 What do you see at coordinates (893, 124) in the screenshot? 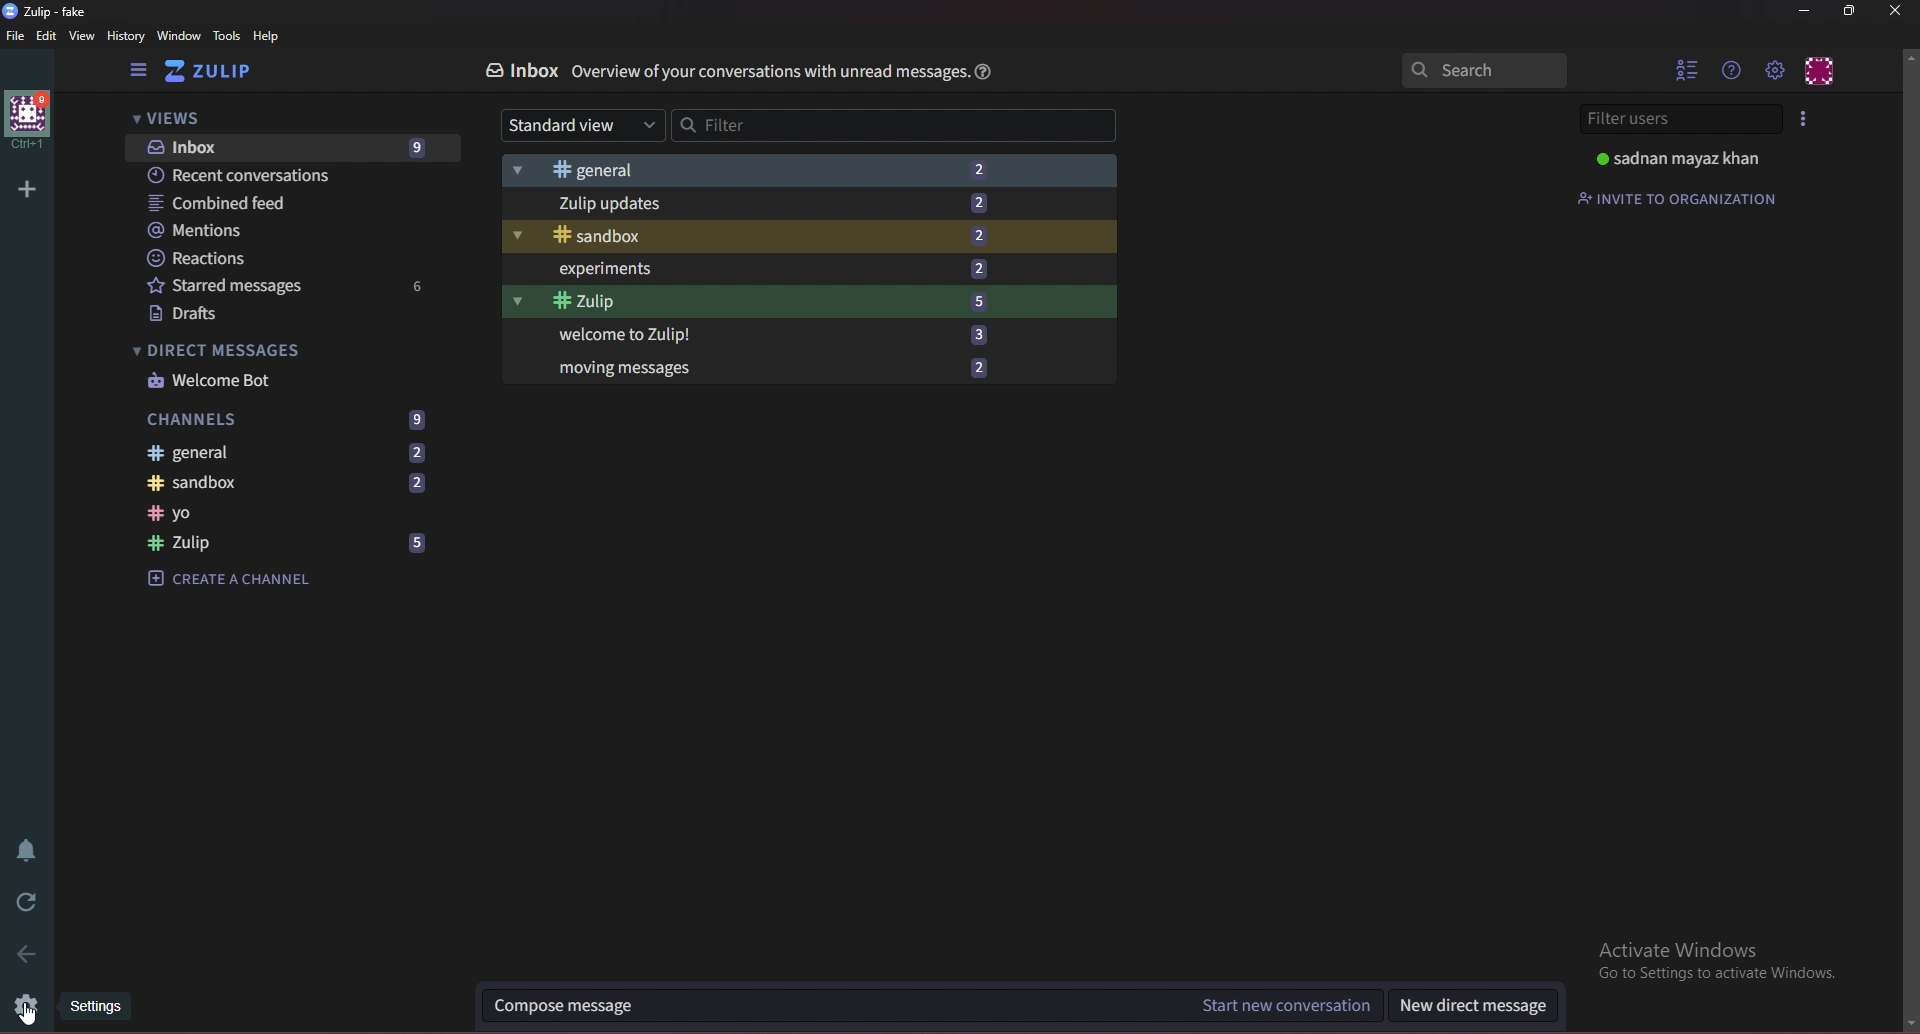
I see `Filter` at bounding box center [893, 124].